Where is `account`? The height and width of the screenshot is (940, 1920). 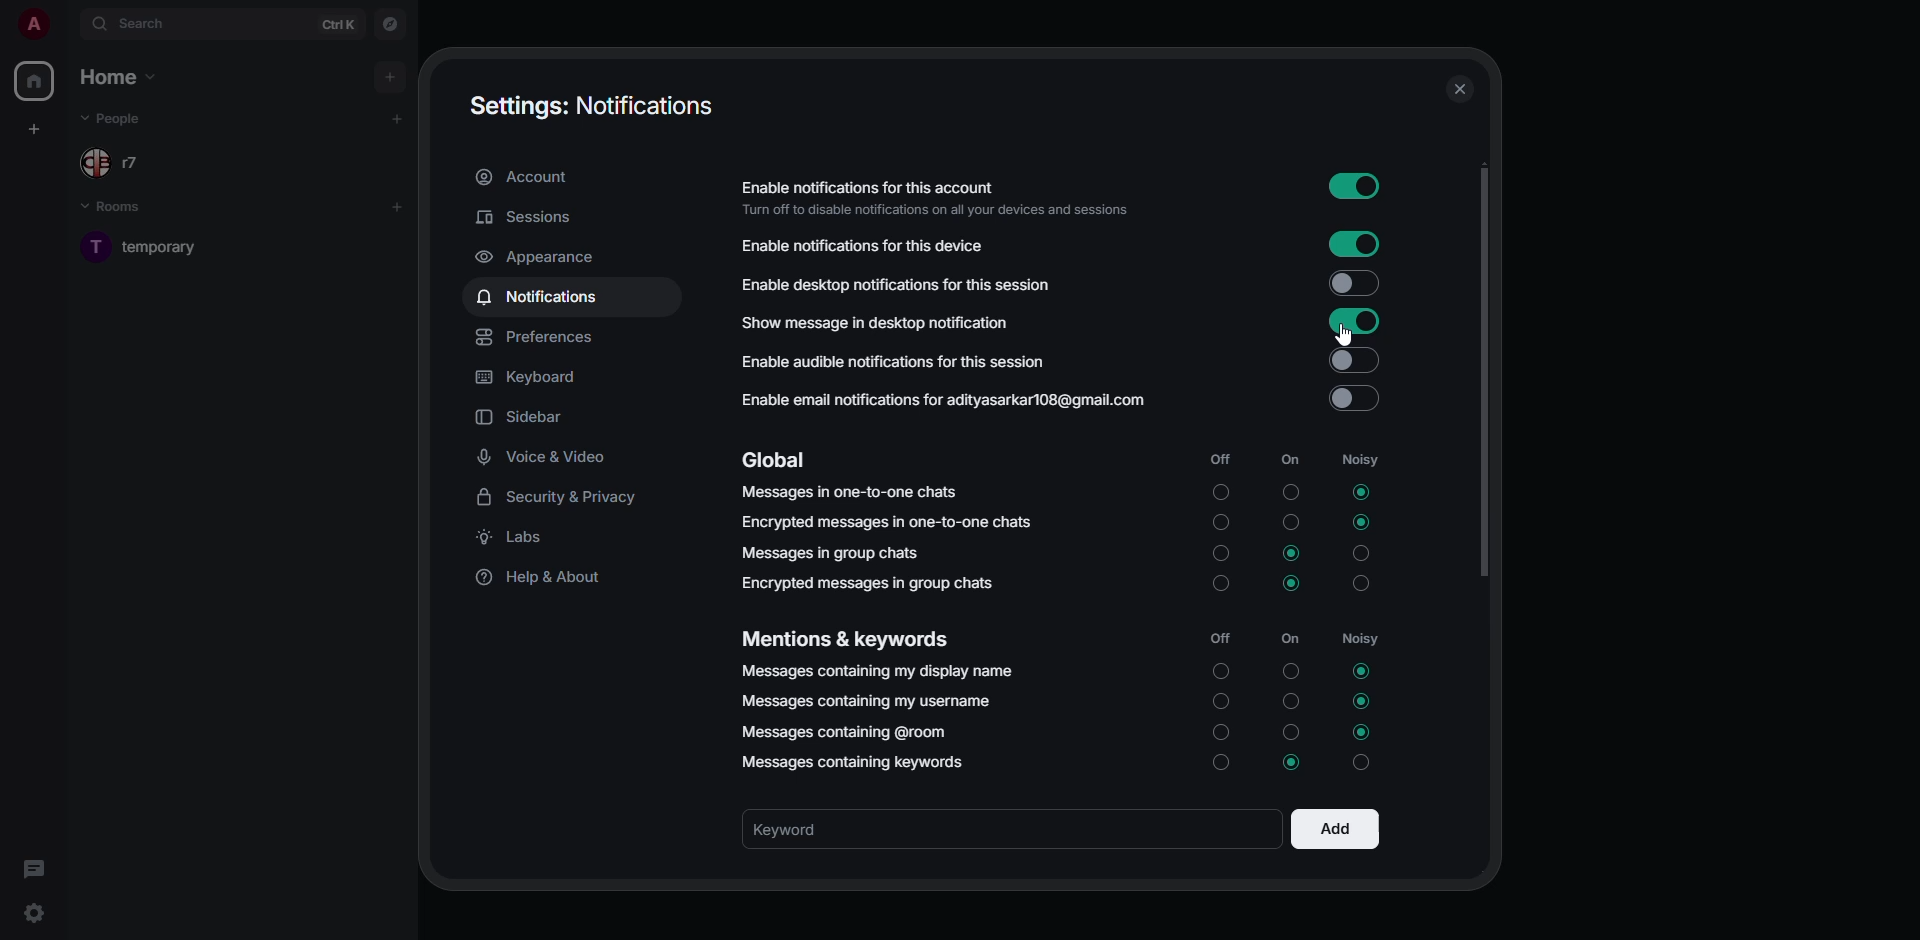 account is located at coordinates (525, 176).